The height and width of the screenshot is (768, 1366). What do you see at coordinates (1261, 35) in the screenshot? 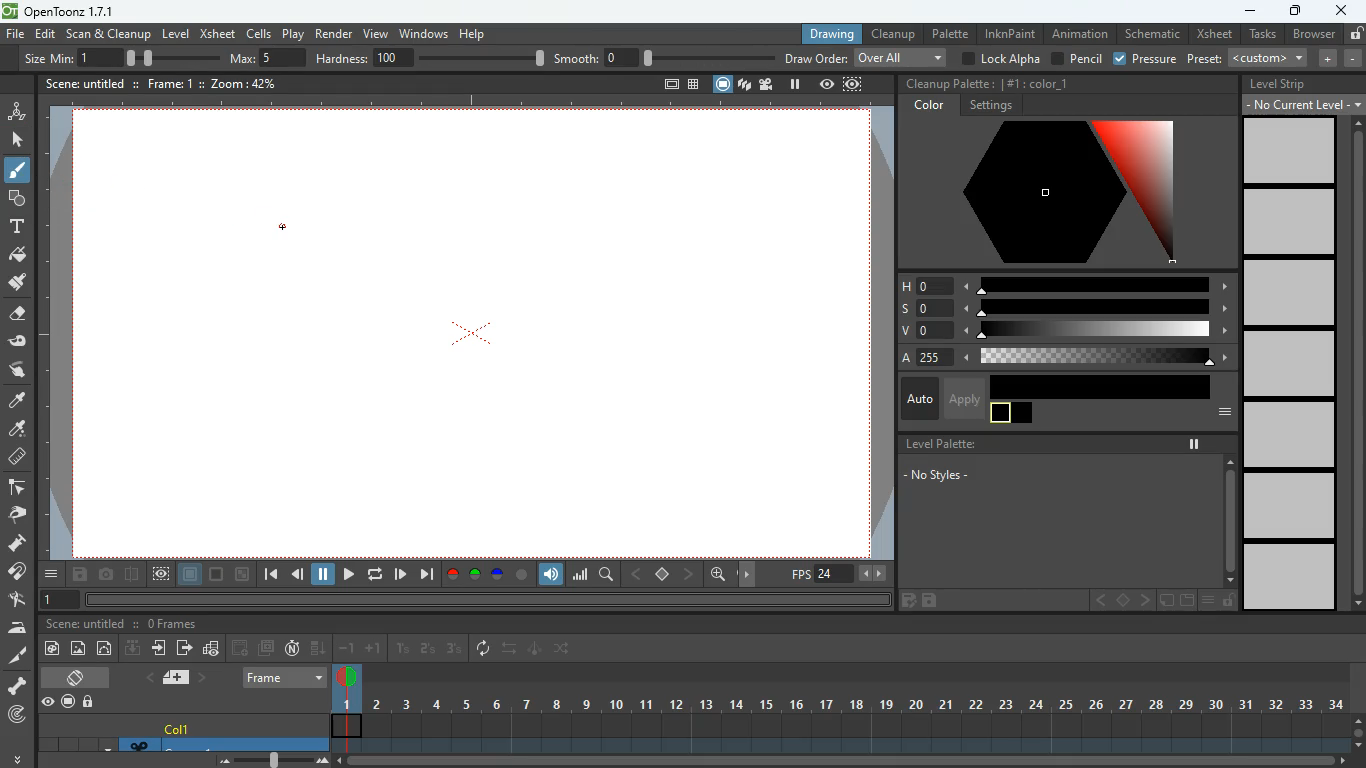
I see `tasks` at bounding box center [1261, 35].